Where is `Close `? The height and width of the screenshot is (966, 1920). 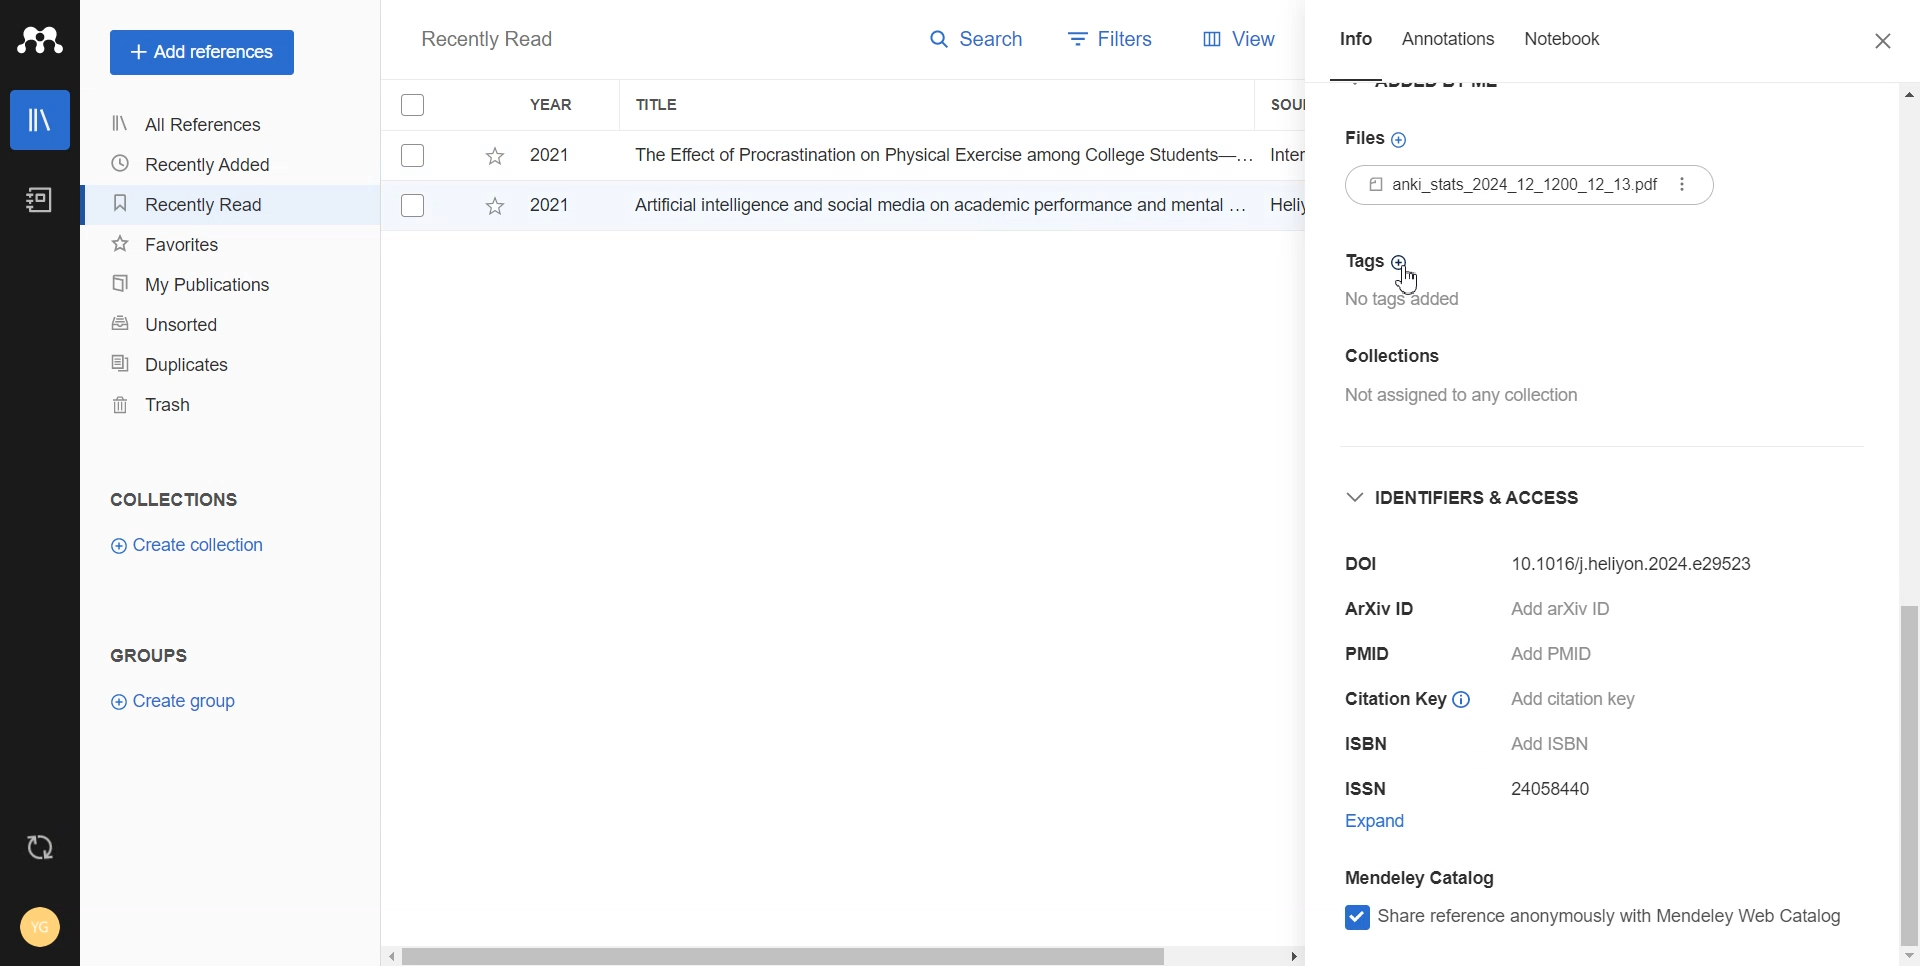
Close  is located at coordinates (1873, 42).